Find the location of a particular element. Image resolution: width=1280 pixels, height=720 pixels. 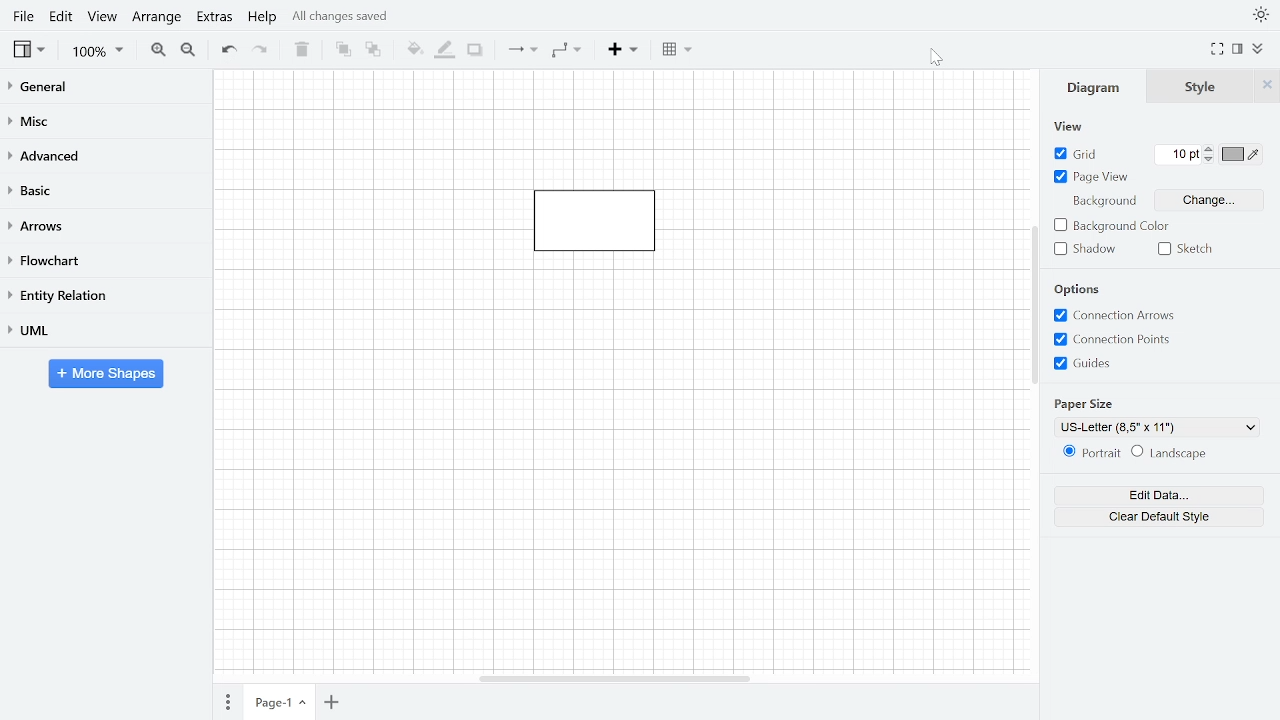

Pages is located at coordinates (229, 701).